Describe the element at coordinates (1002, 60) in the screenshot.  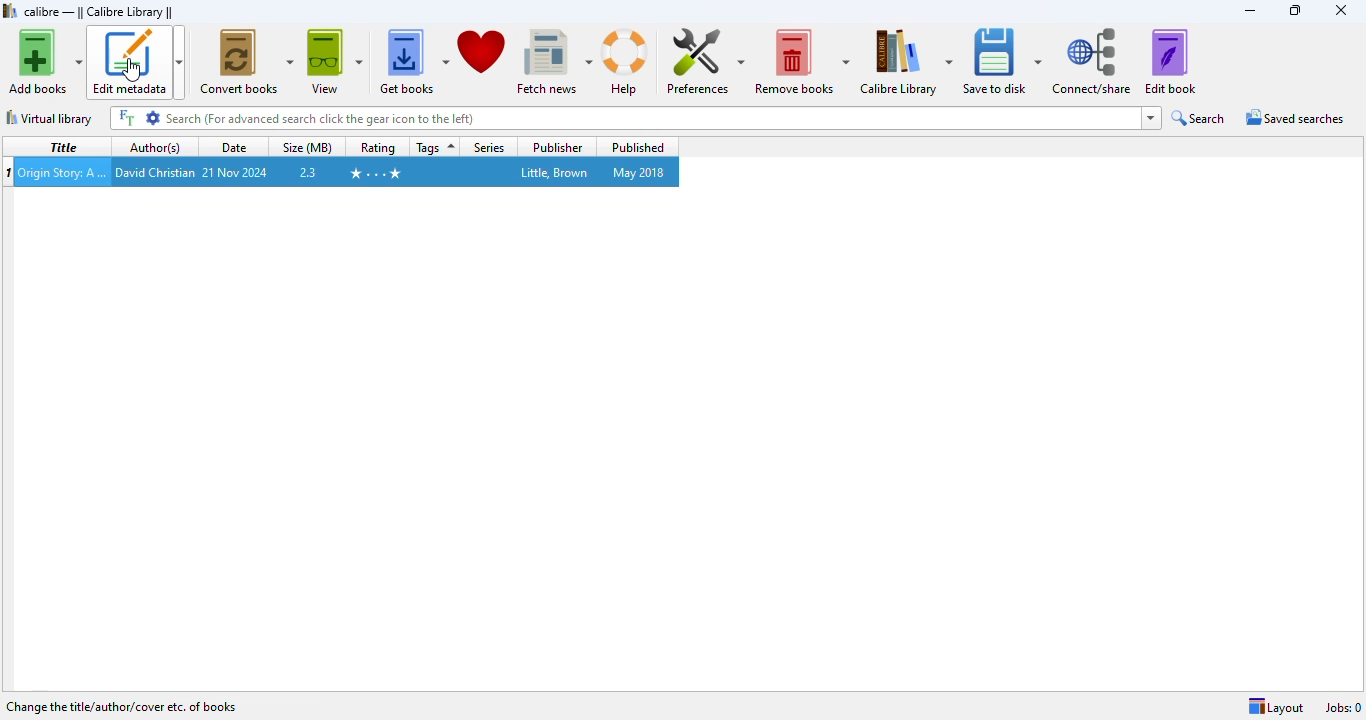
I see `save to disk` at that location.